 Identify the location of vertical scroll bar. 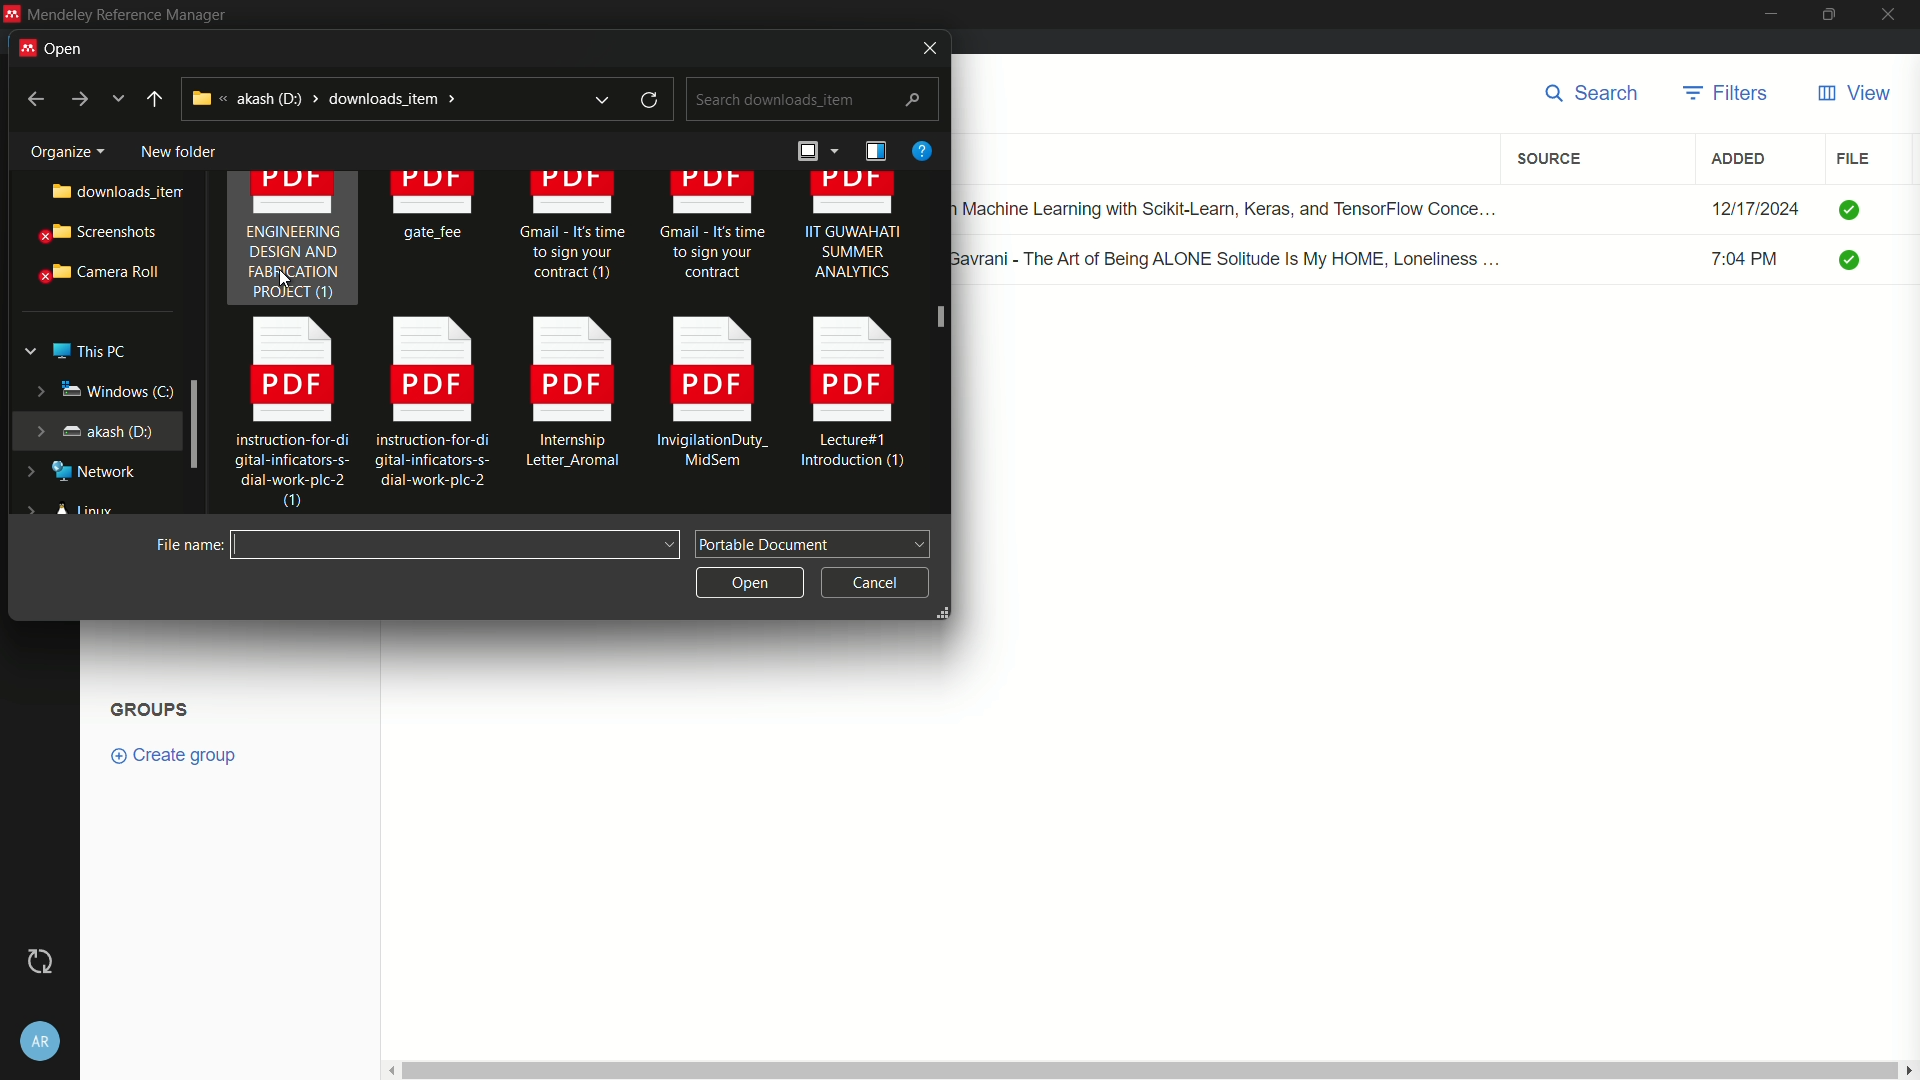
(1147, 1070).